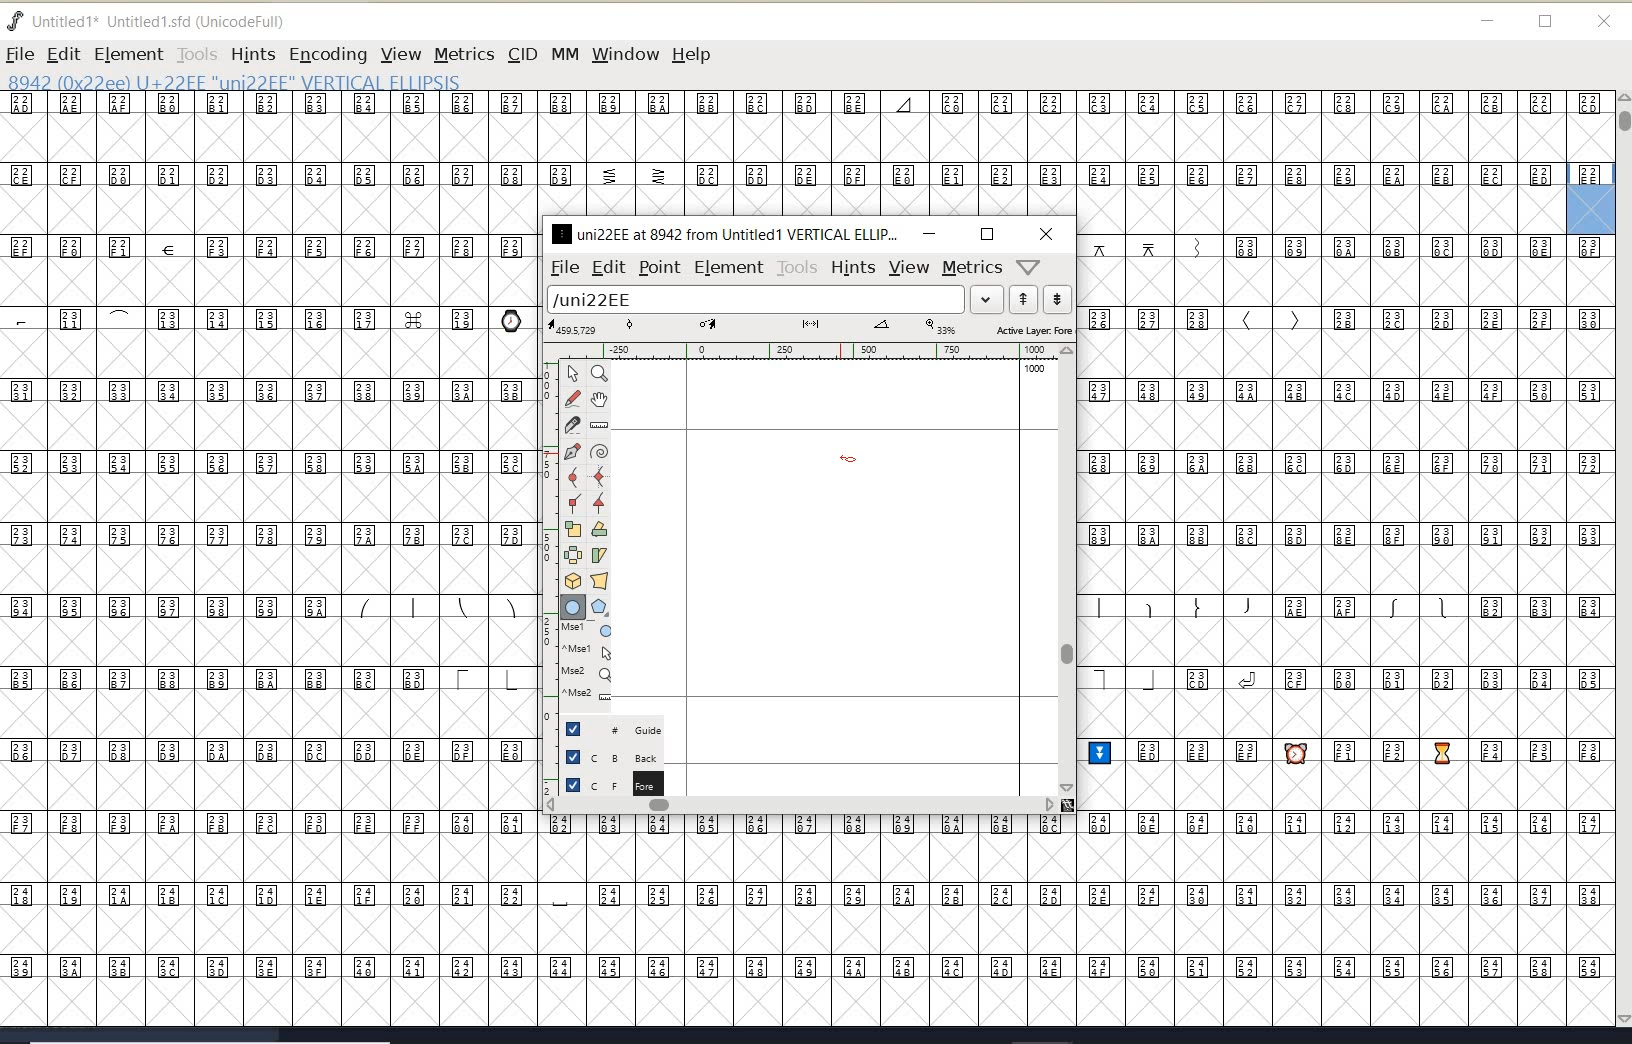  I want to click on scale the selection, so click(573, 529).